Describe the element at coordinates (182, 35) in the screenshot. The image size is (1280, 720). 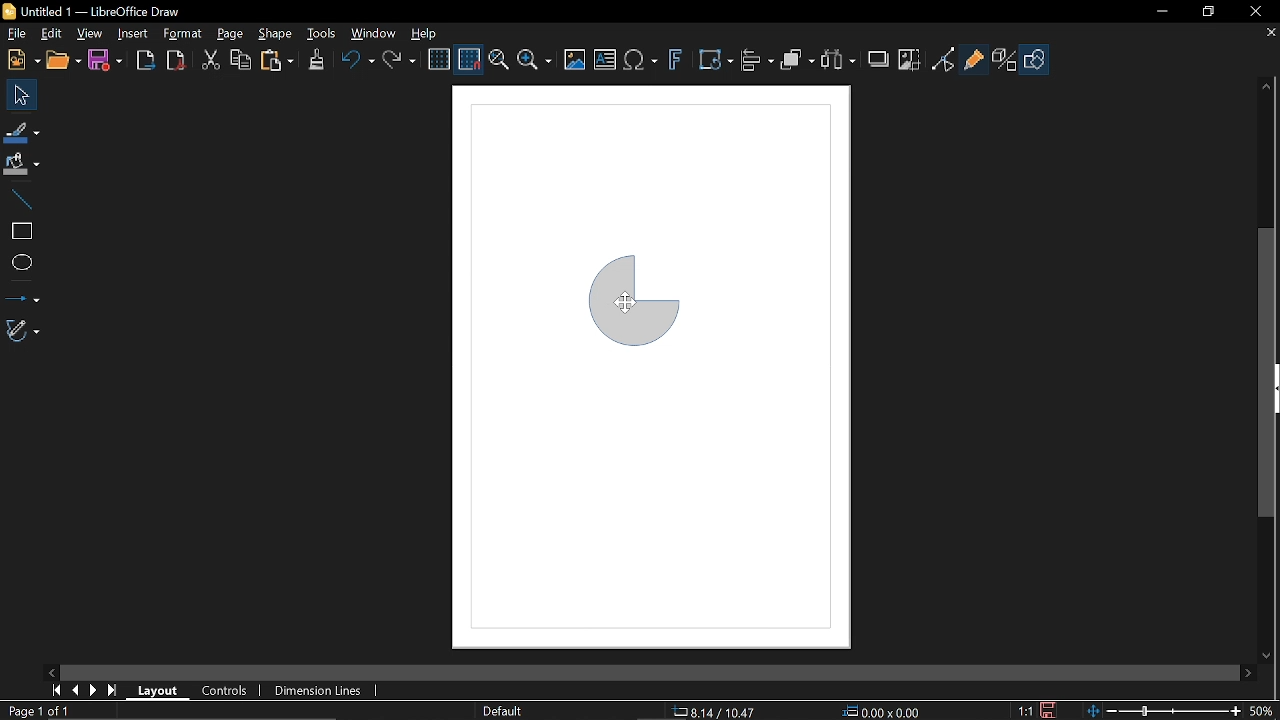
I see `Format` at that location.